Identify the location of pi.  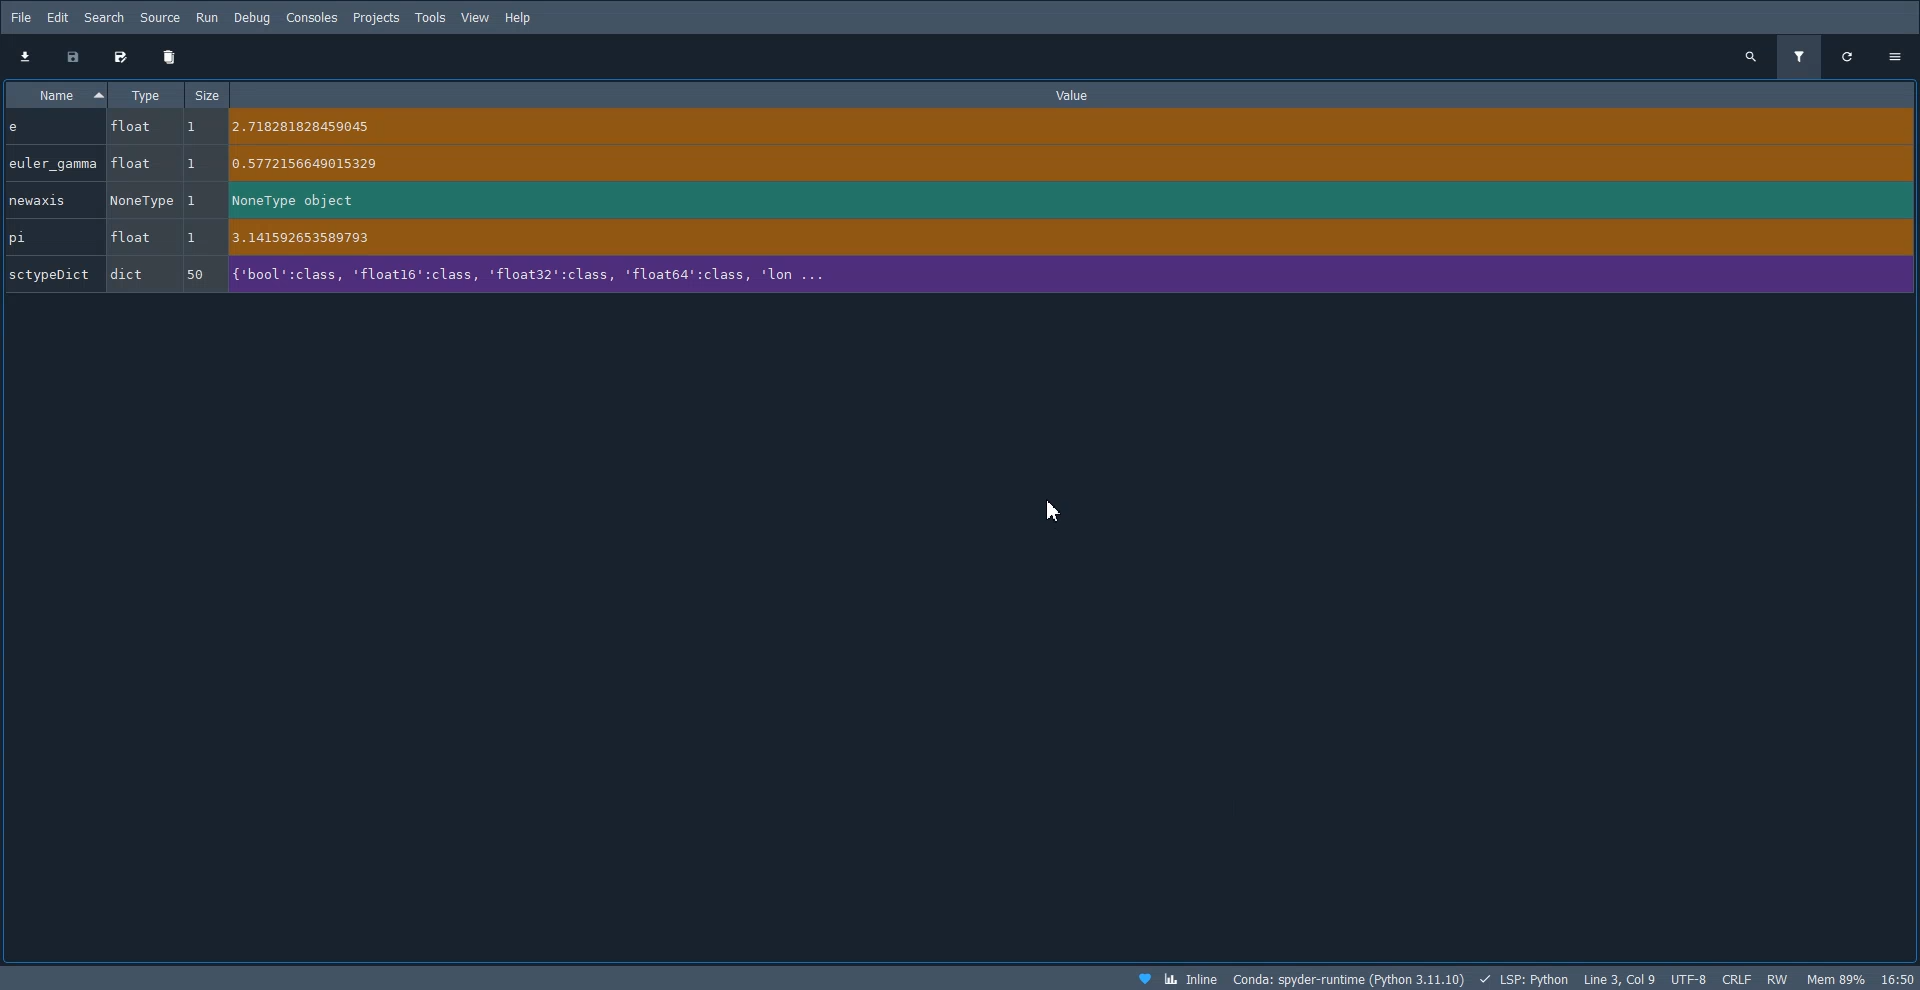
(24, 237).